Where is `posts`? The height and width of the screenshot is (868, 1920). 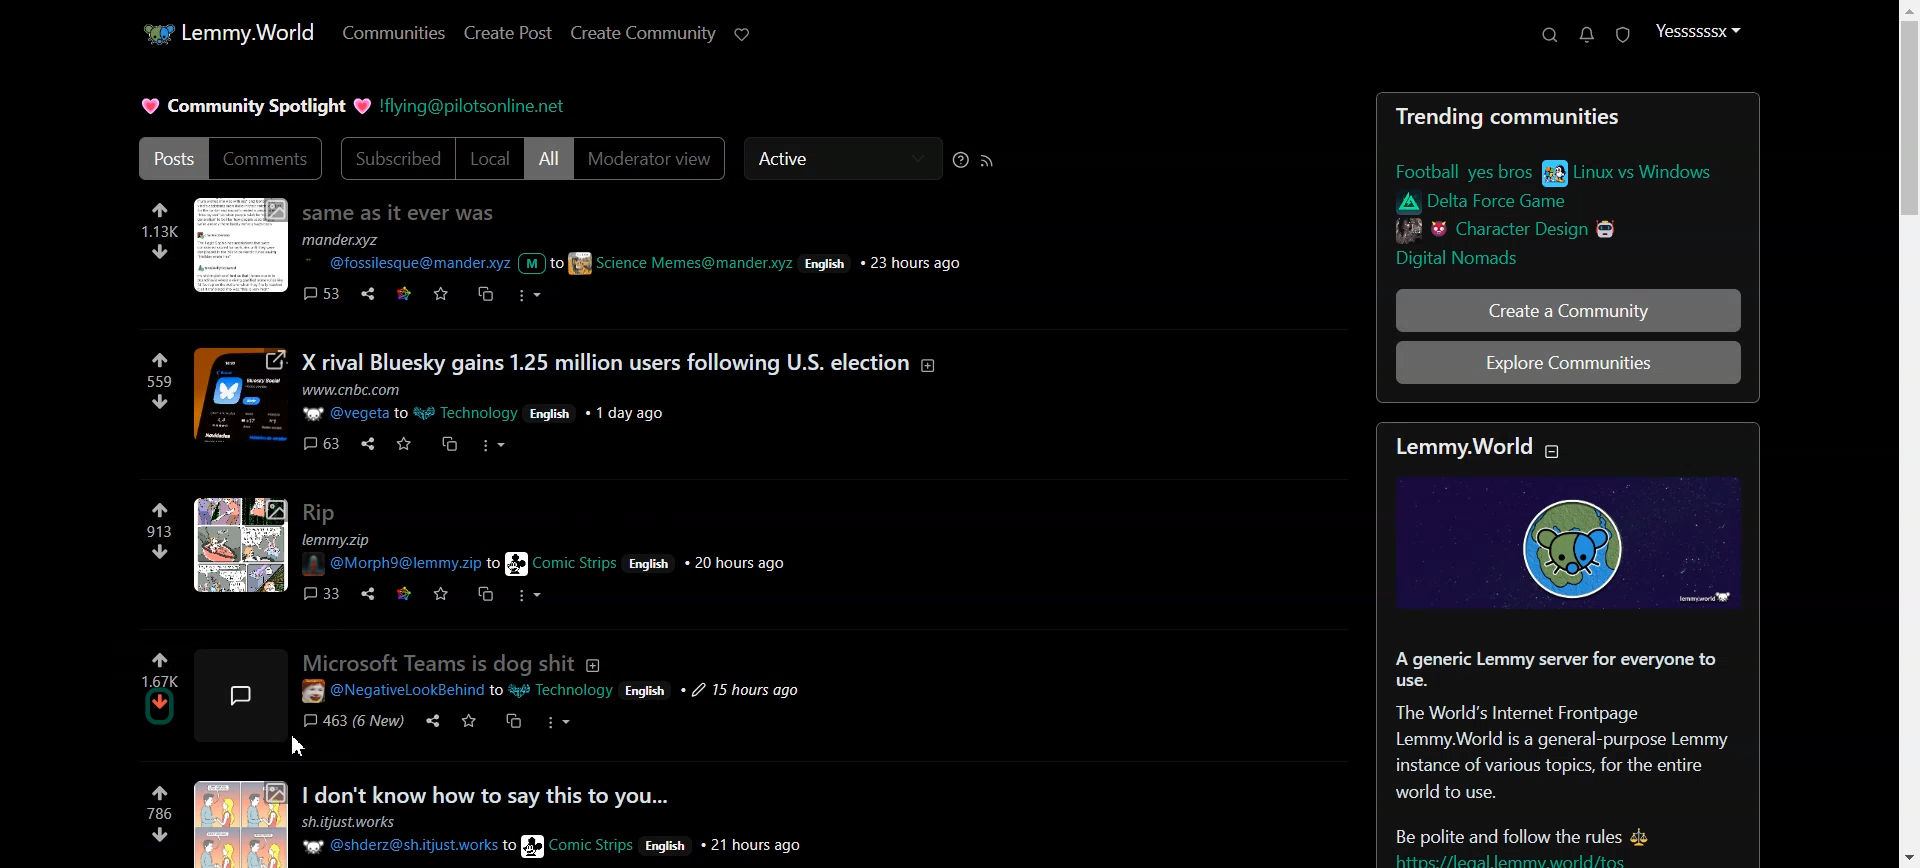 posts is located at coordinates (621, 357).